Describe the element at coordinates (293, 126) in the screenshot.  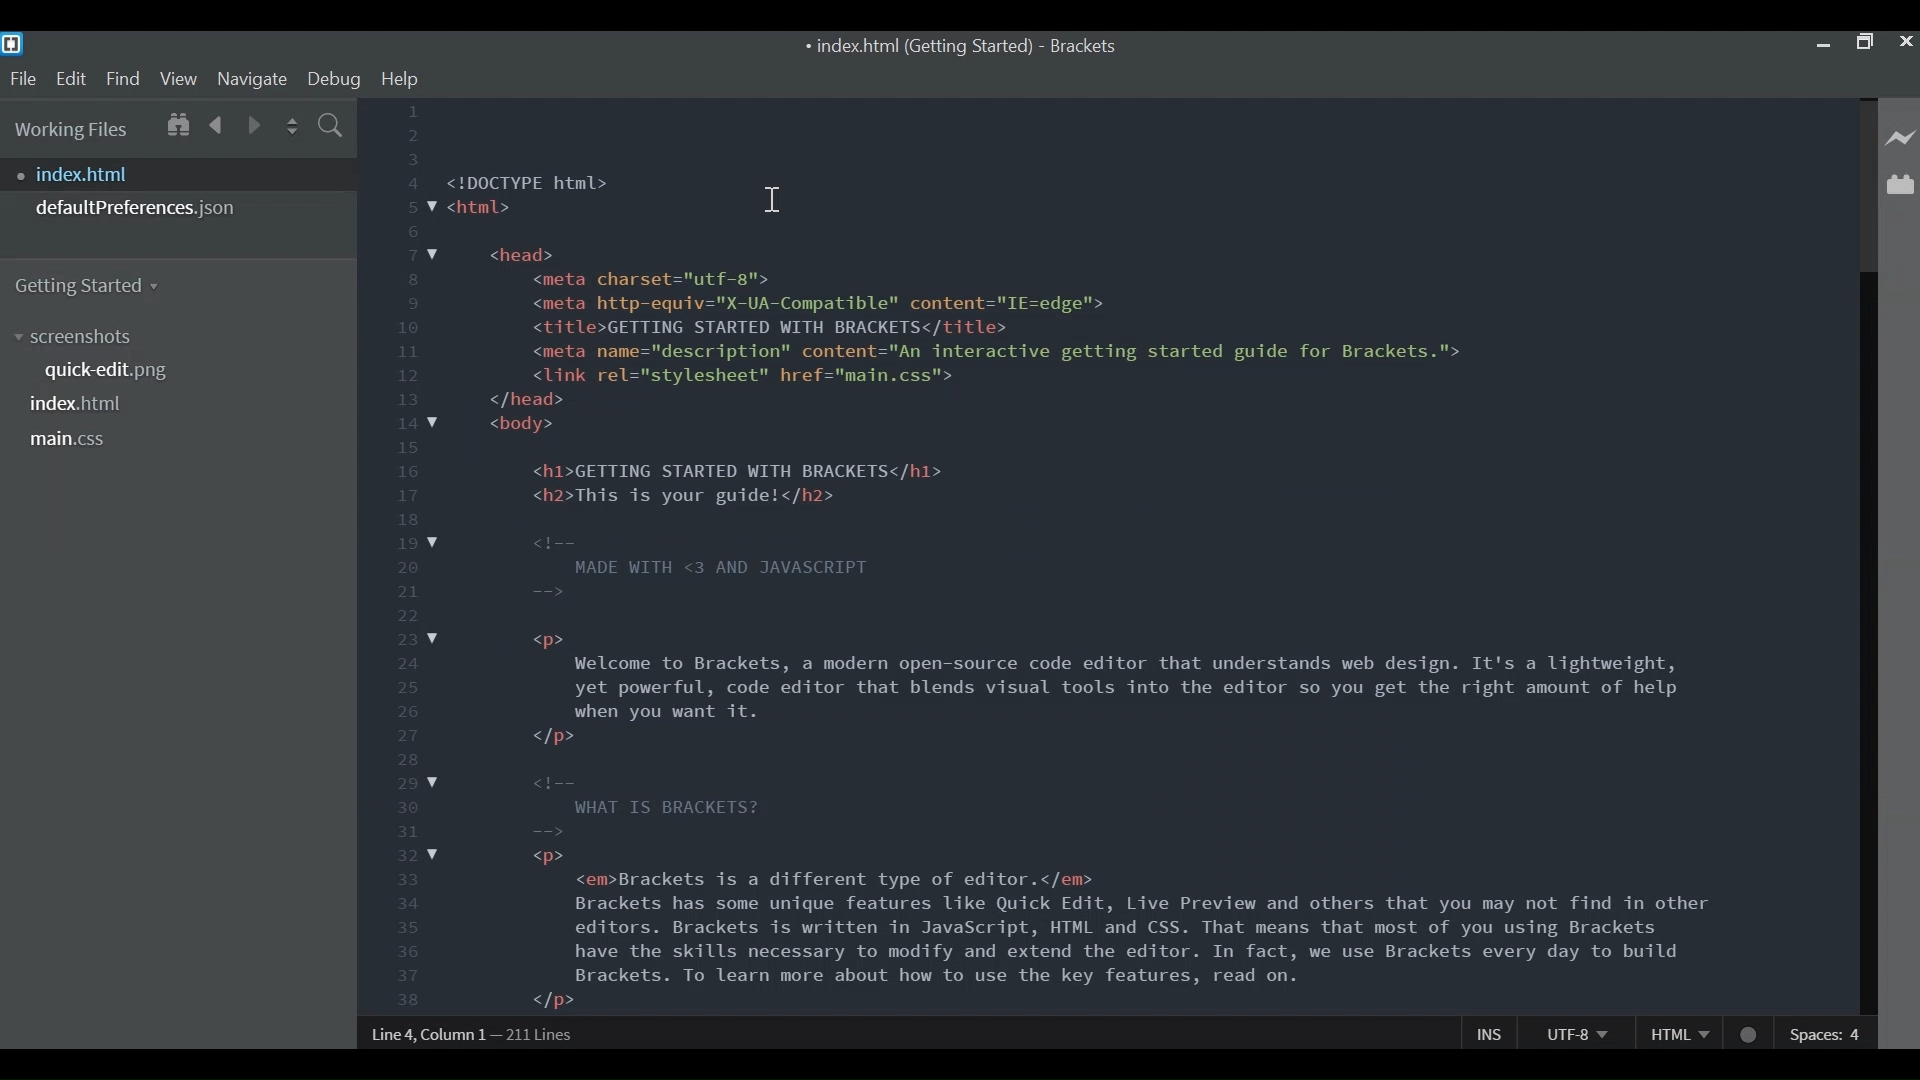
I see `Split the File Vertically or Horizontally` at that location.